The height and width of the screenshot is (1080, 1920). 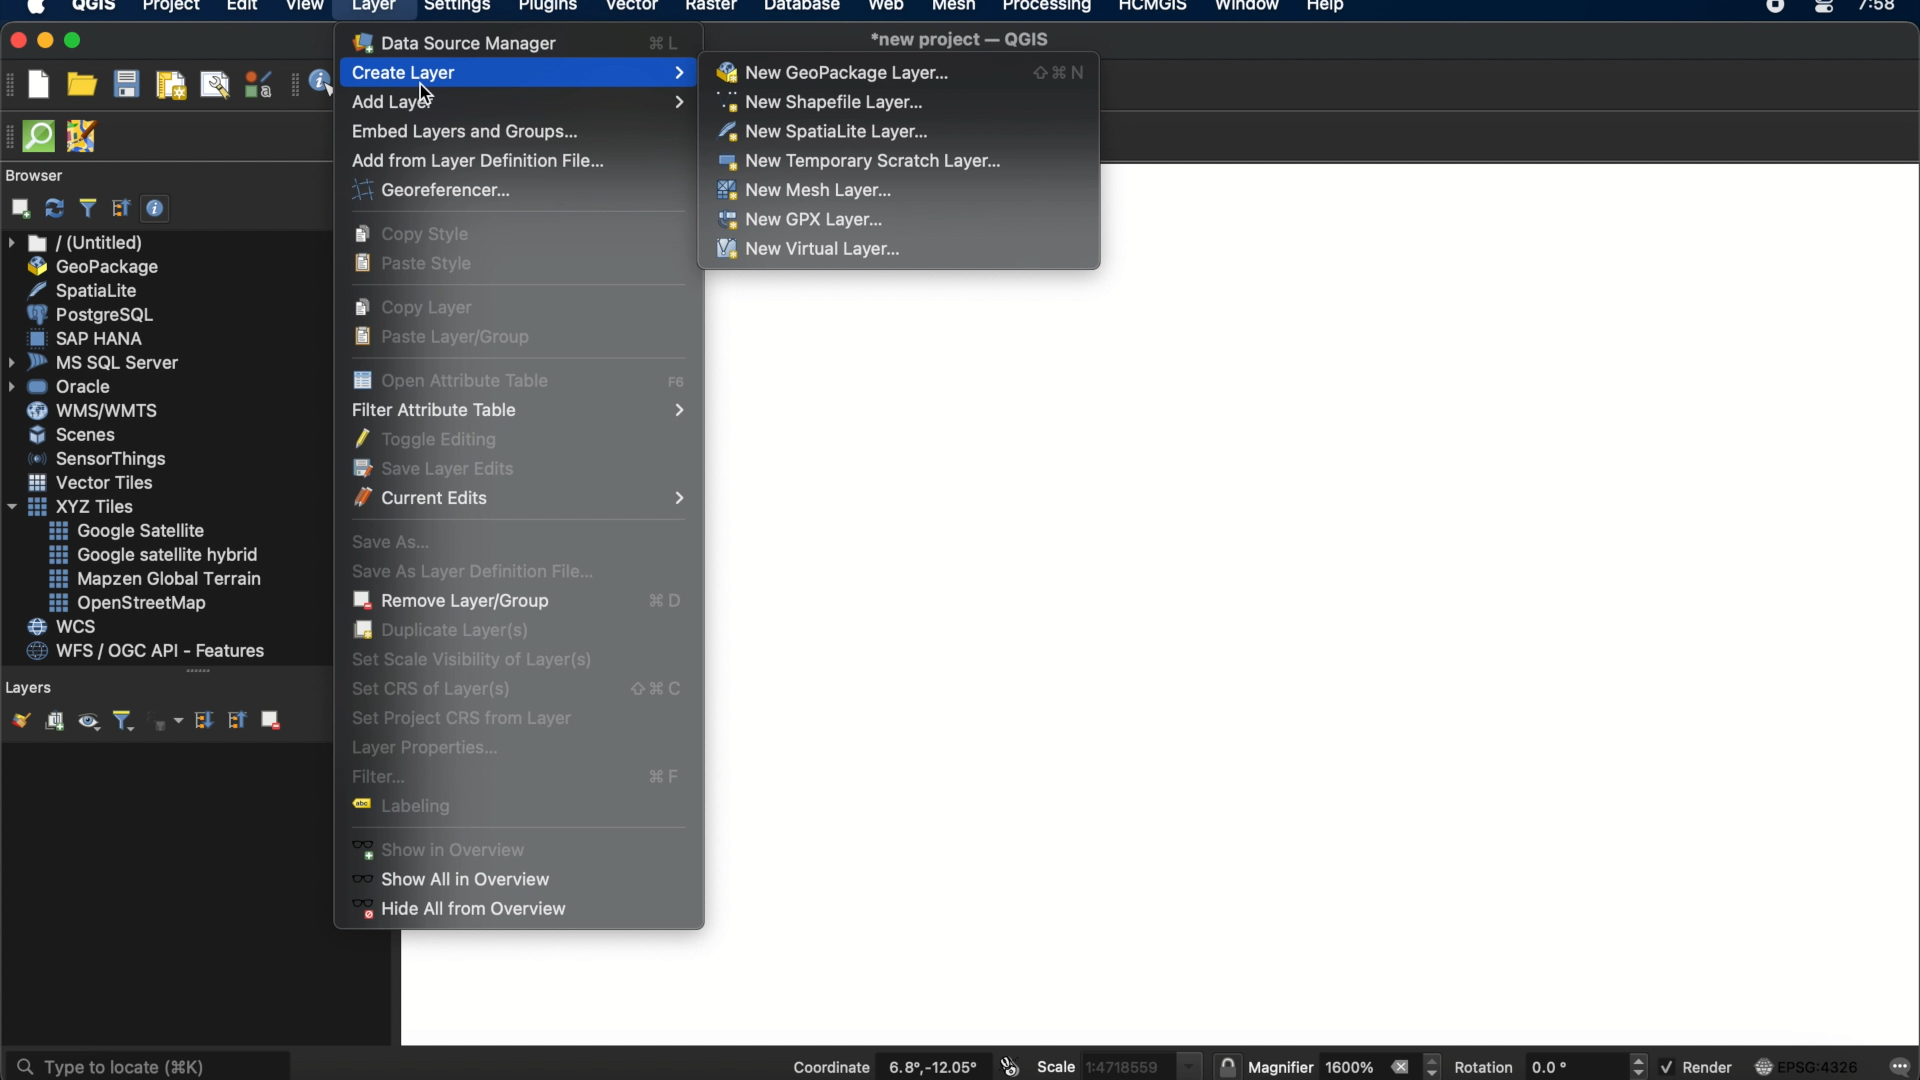 I want to click on database, so click(x=801, y=8).